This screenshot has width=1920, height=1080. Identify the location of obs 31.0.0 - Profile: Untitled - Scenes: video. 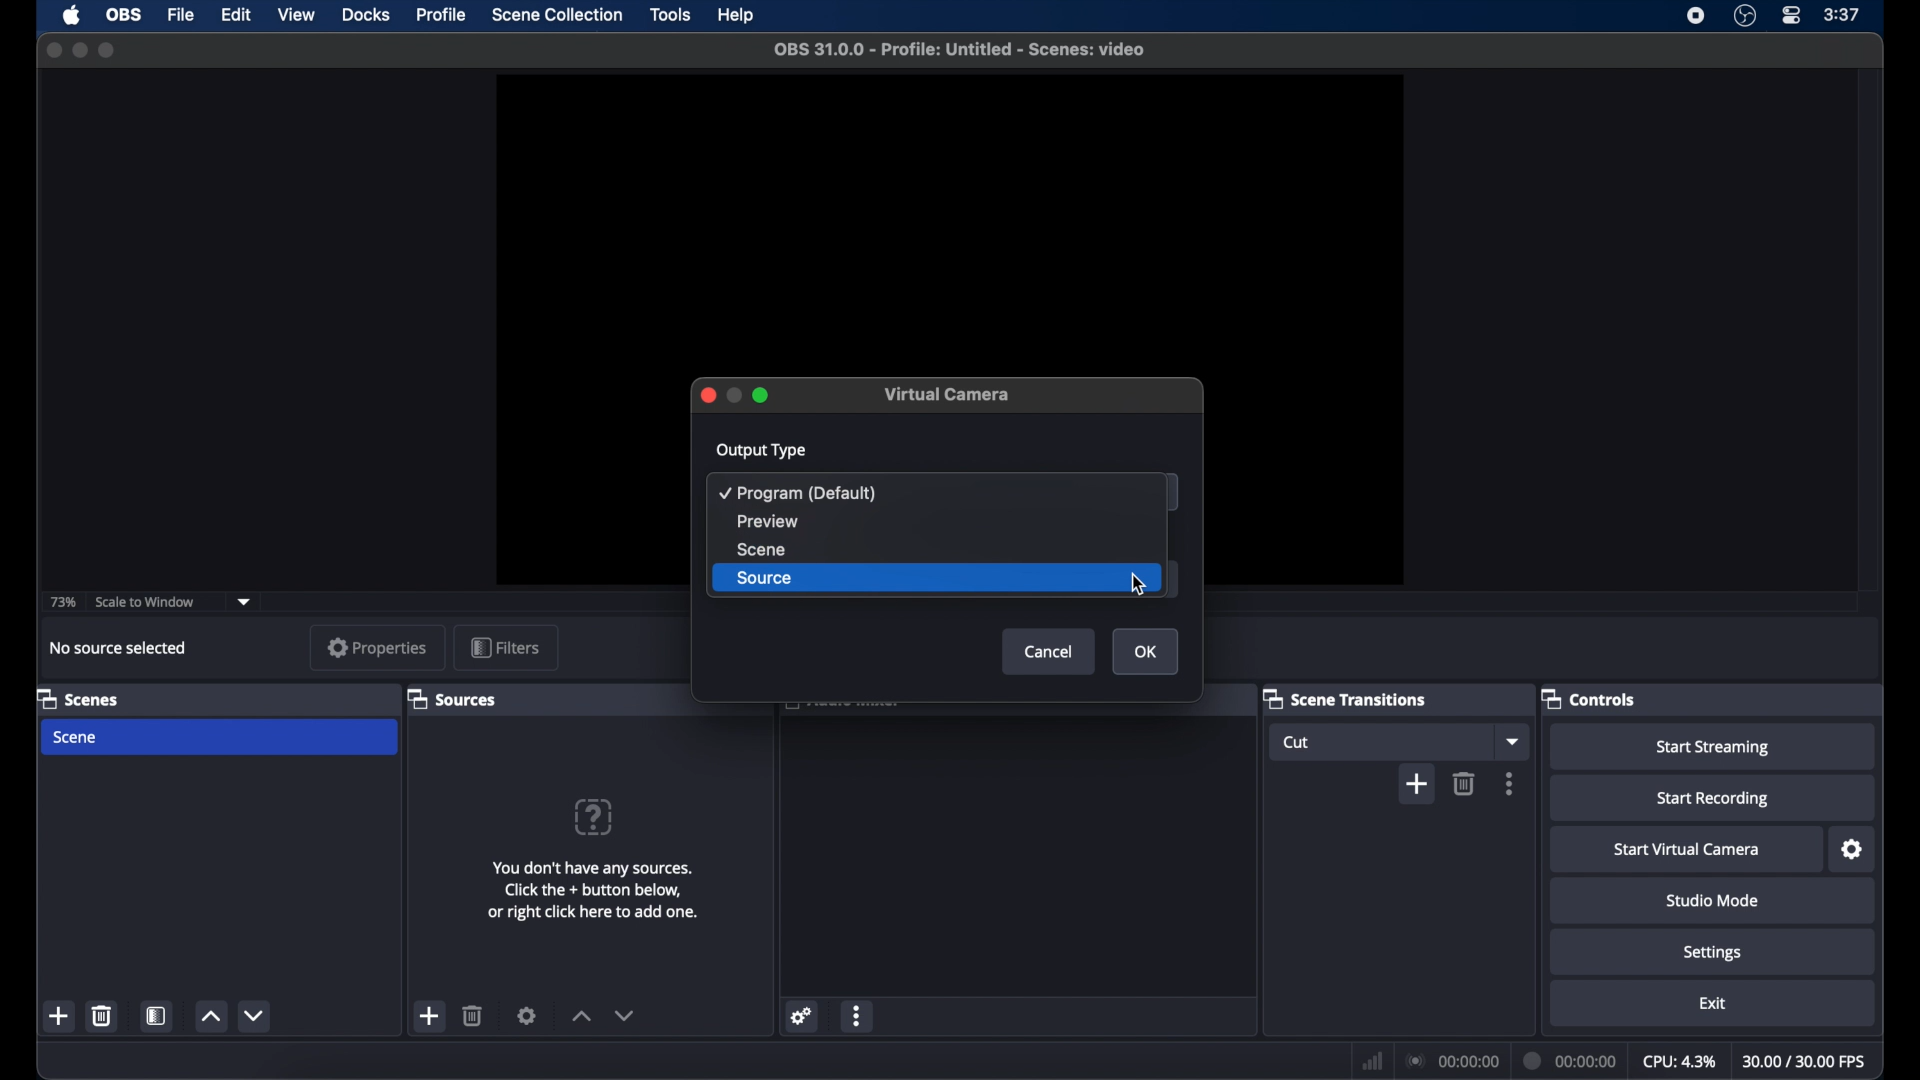
(968, 52).